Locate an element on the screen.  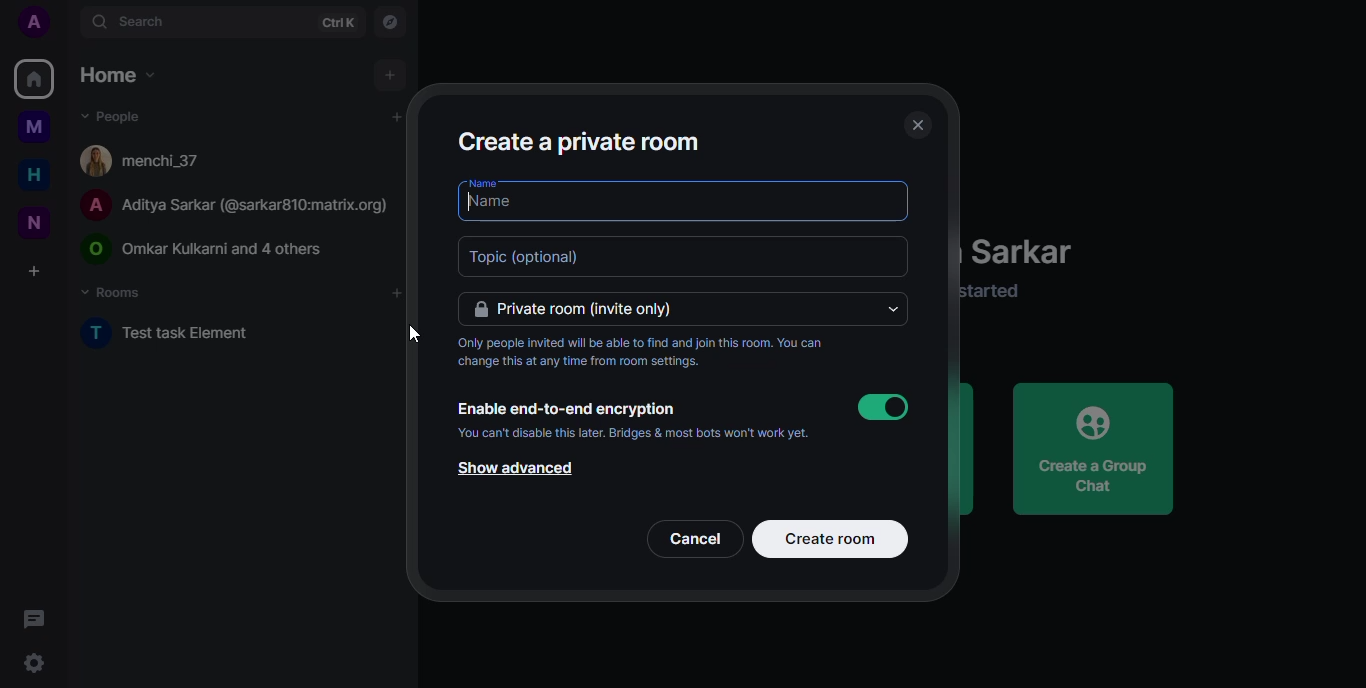
cursor is located at coordinates (415, 333).